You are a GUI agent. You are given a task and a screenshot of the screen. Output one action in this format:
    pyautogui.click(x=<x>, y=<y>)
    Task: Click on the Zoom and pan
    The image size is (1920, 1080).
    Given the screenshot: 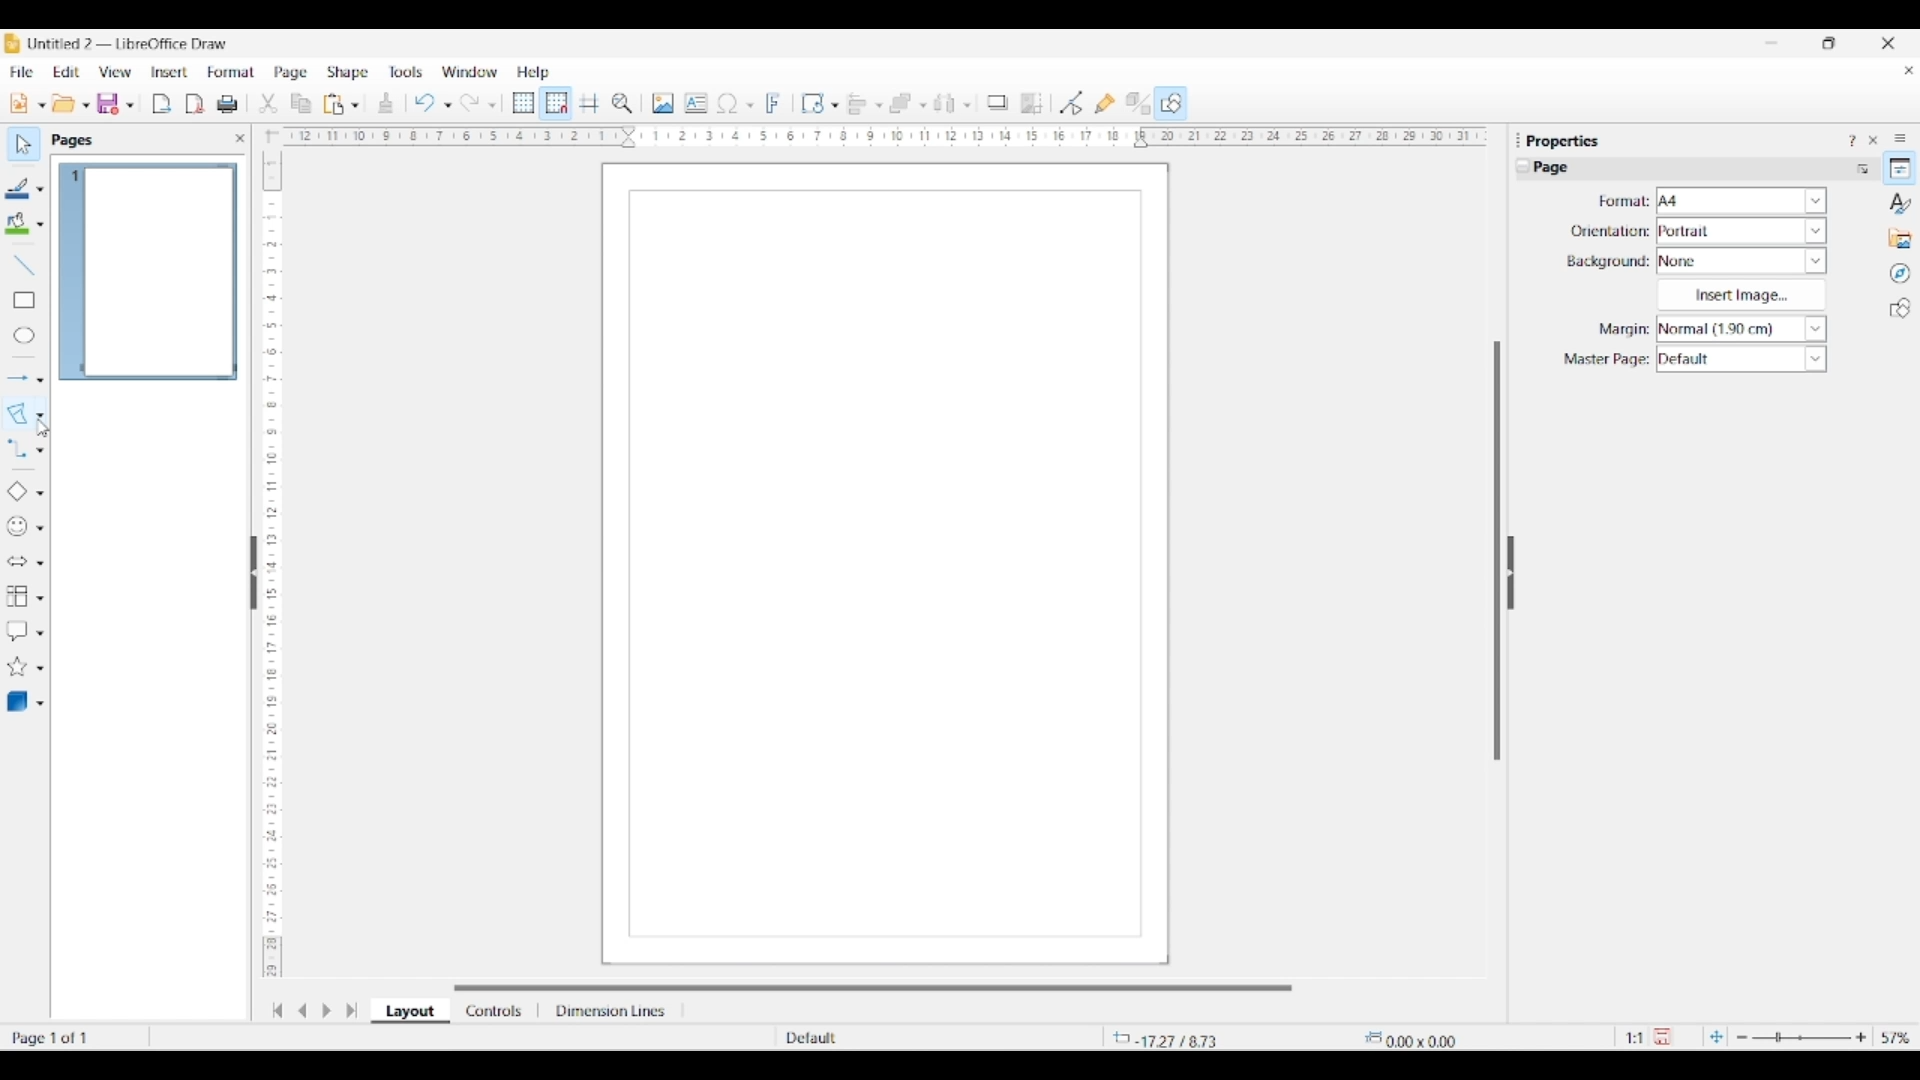 What is the action you would take?
    pyautogui.click(x=622, y=104)
    